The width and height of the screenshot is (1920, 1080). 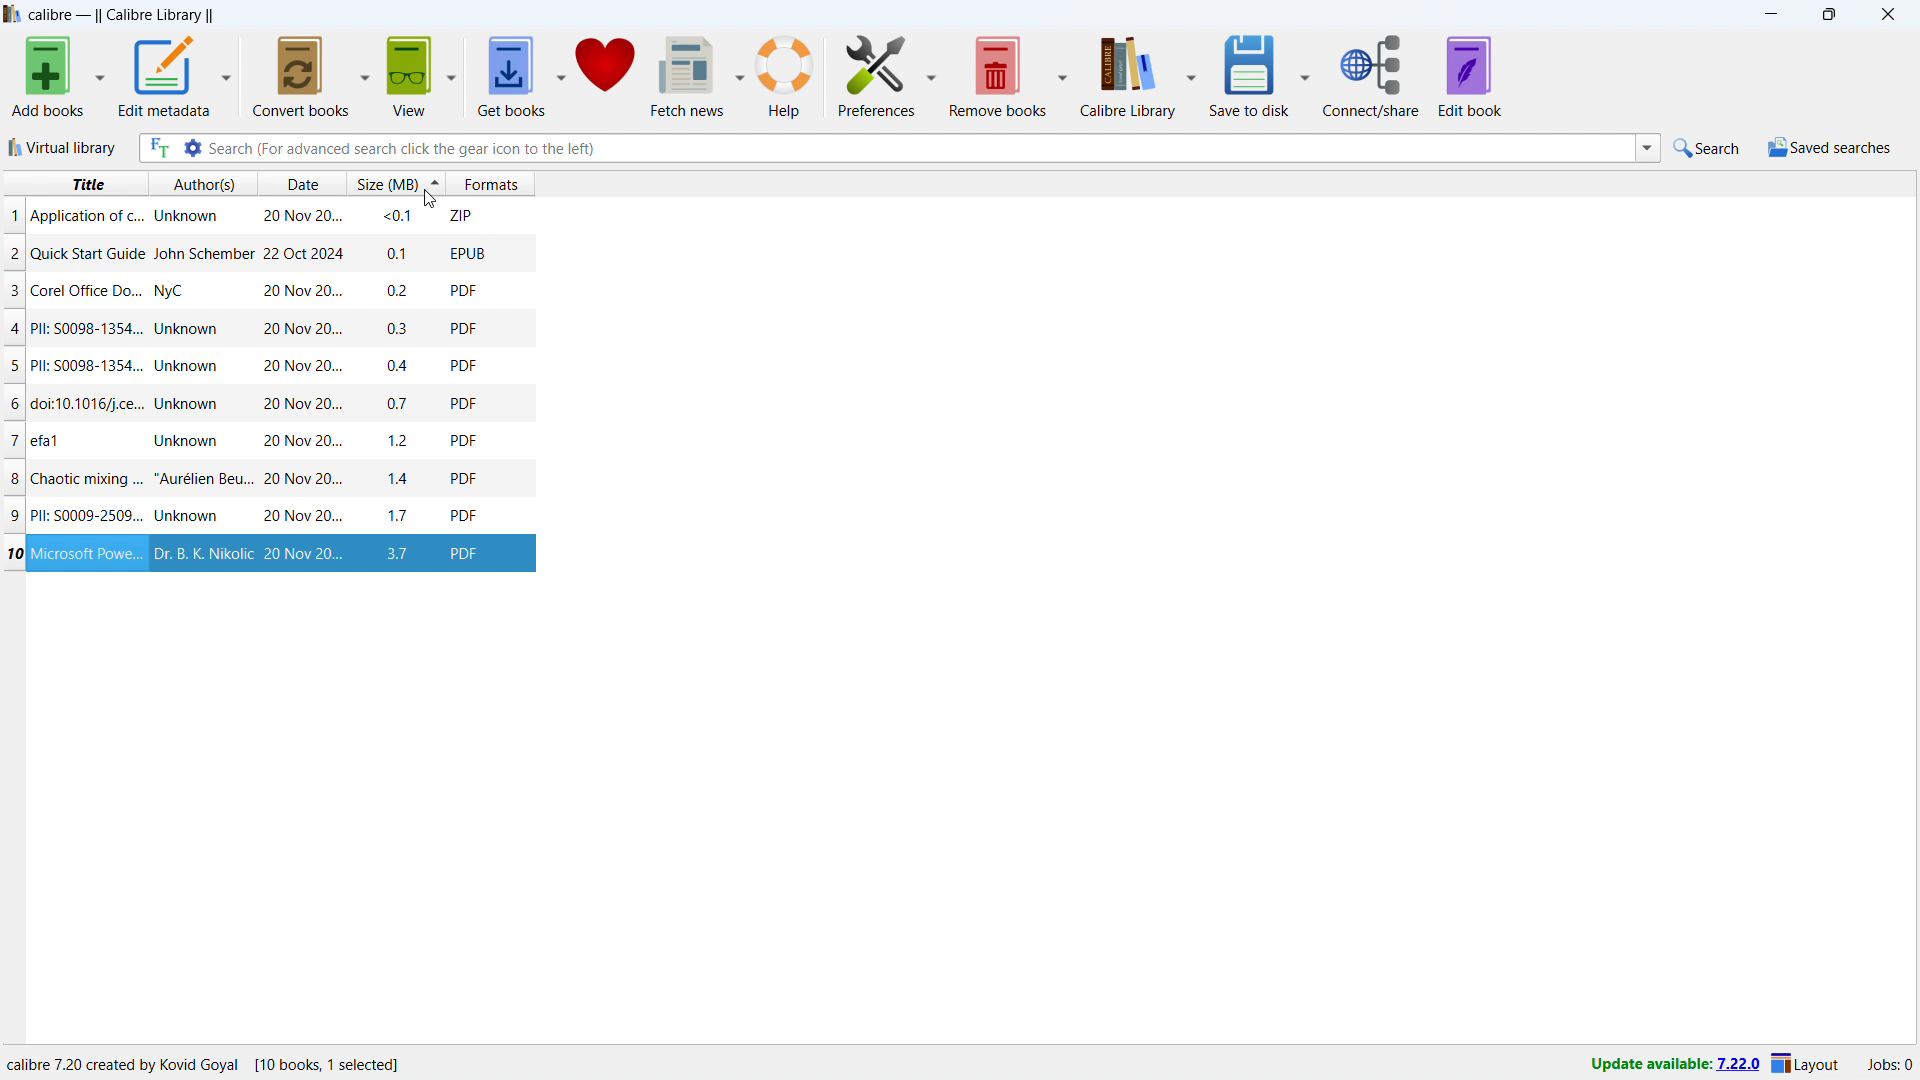 I want to click on view options, so click(x=452, y=75).